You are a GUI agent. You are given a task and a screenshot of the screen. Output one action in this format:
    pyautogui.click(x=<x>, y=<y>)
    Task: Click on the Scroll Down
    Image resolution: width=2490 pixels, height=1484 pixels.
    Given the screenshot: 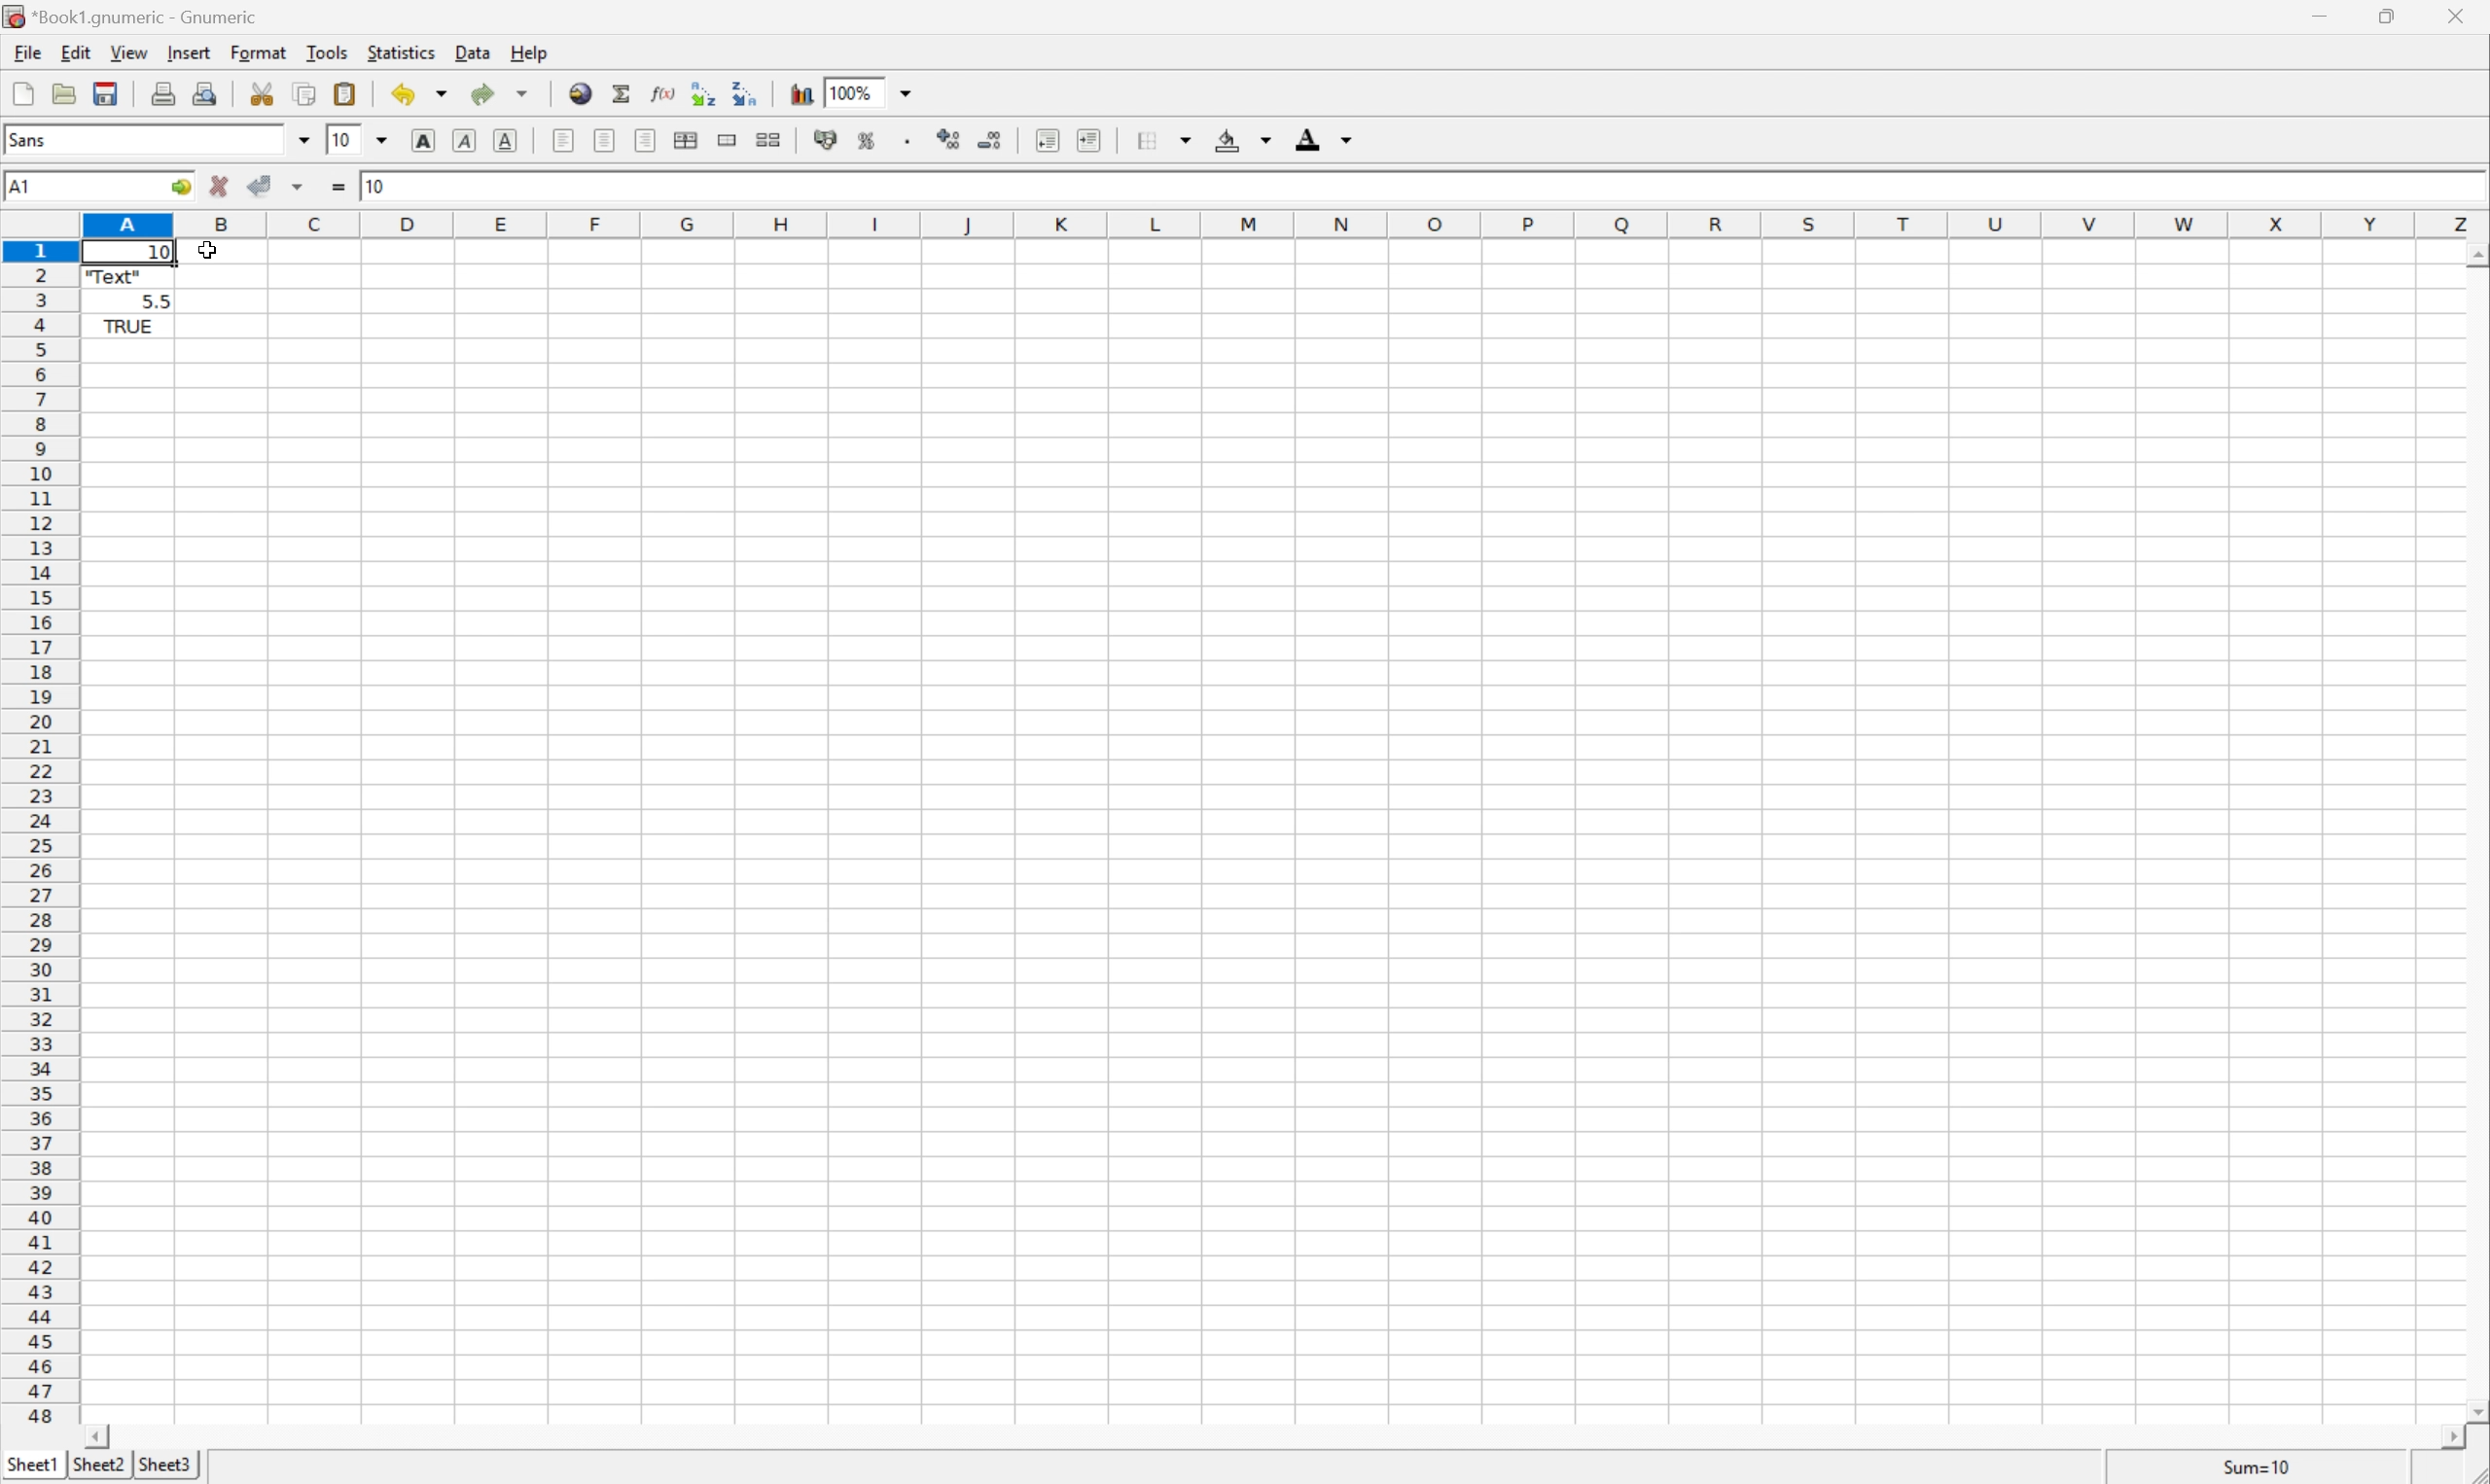 What is the action you would take?
    pyautogui.click(x=2474, y=1402)
    